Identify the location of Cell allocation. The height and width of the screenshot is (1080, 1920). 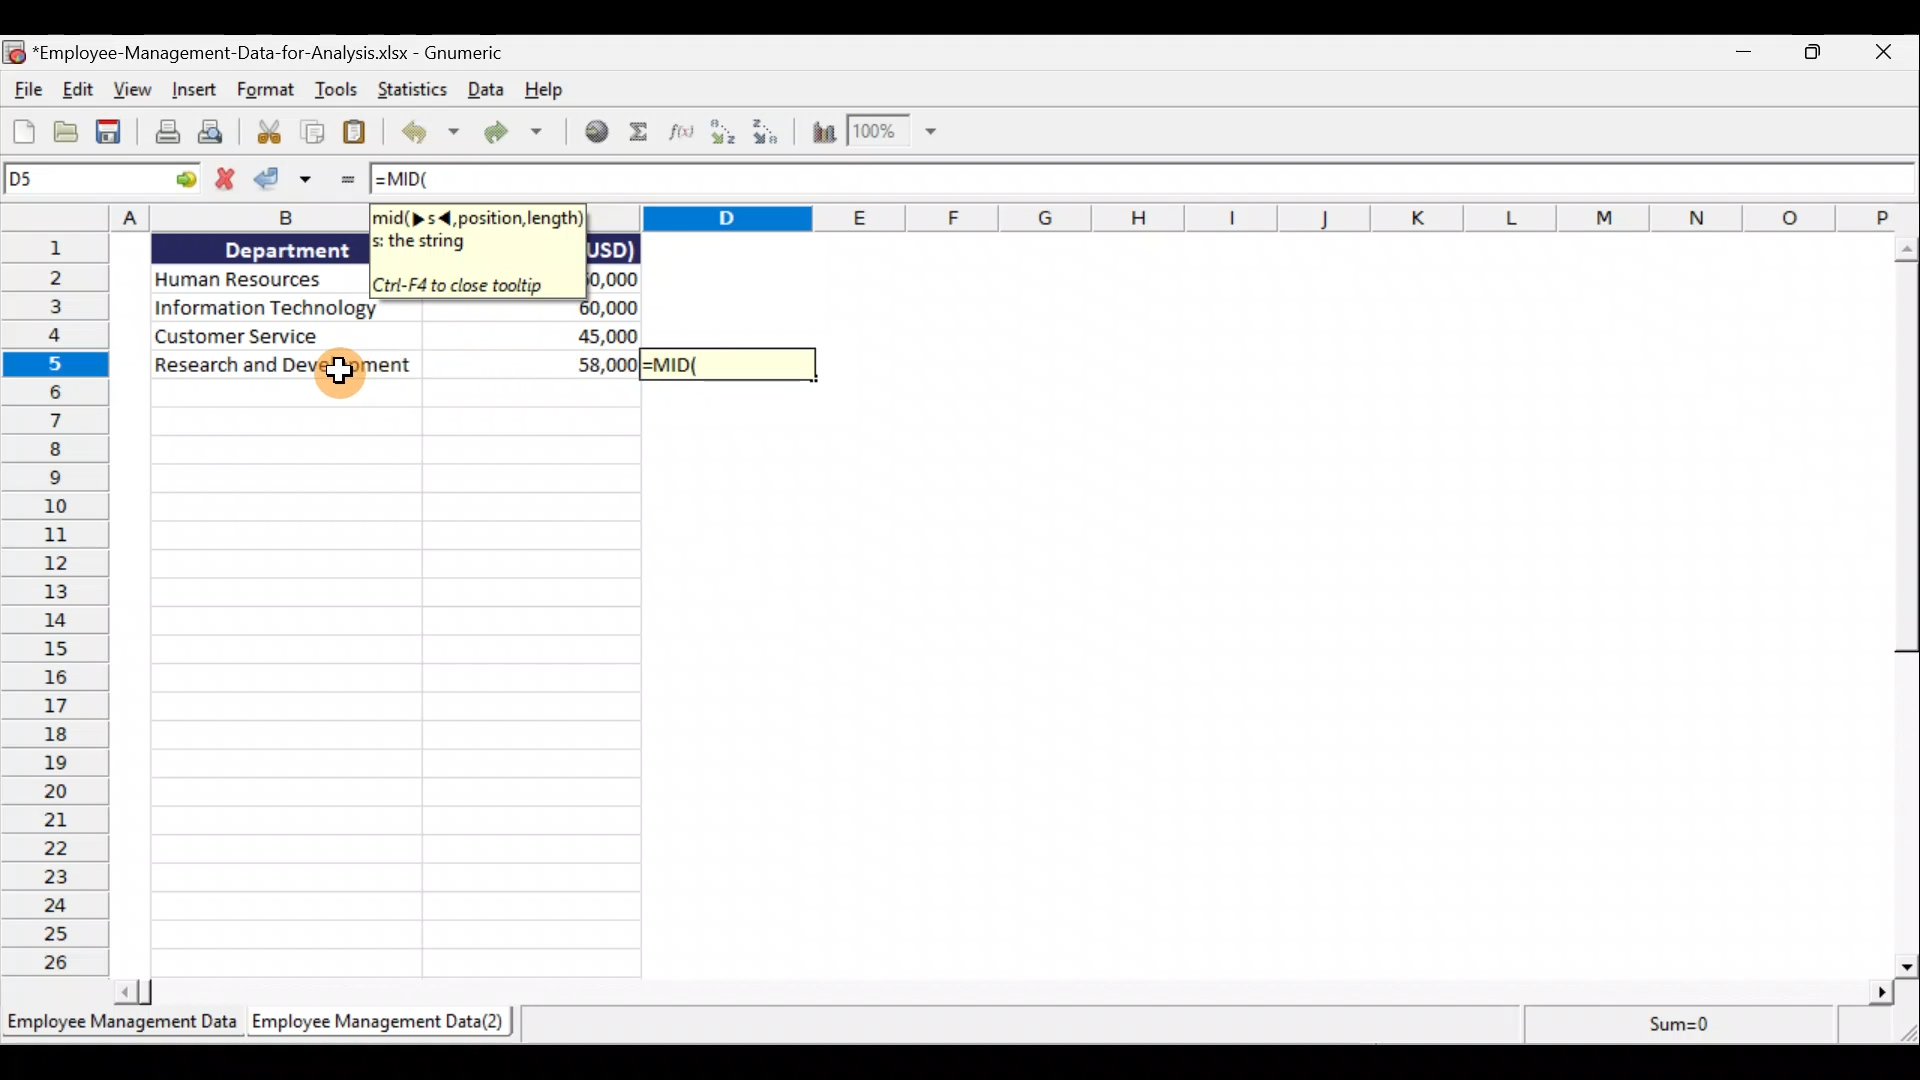
(99, 179).